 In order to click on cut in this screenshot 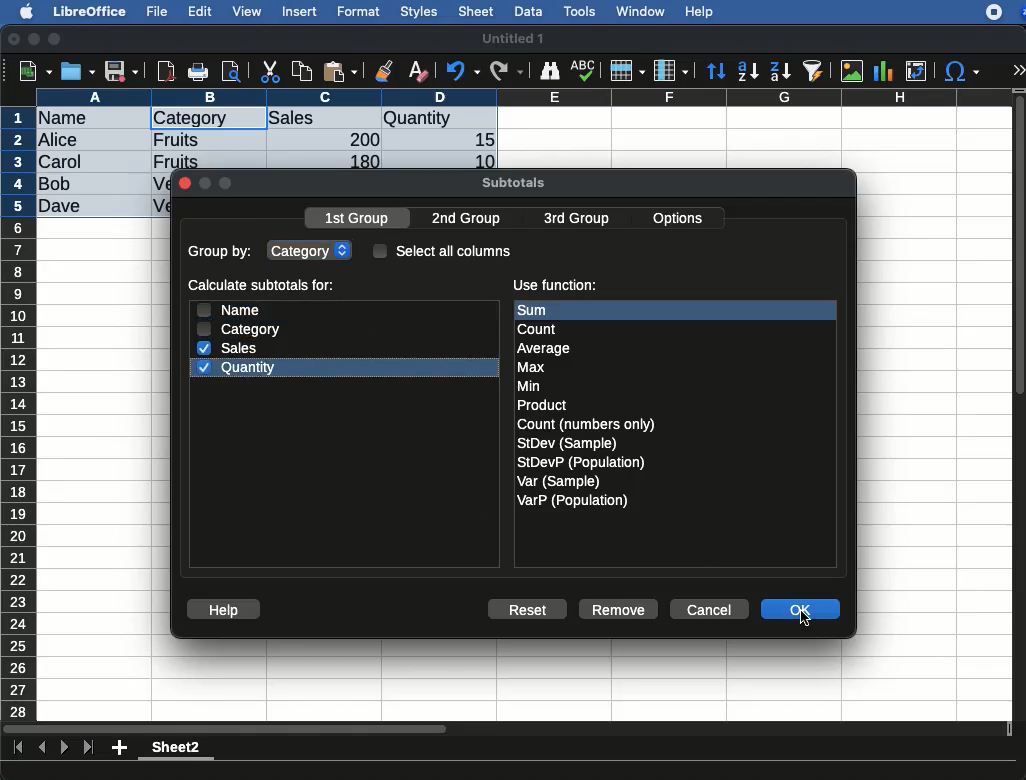, I will do `click(271, 71)`.